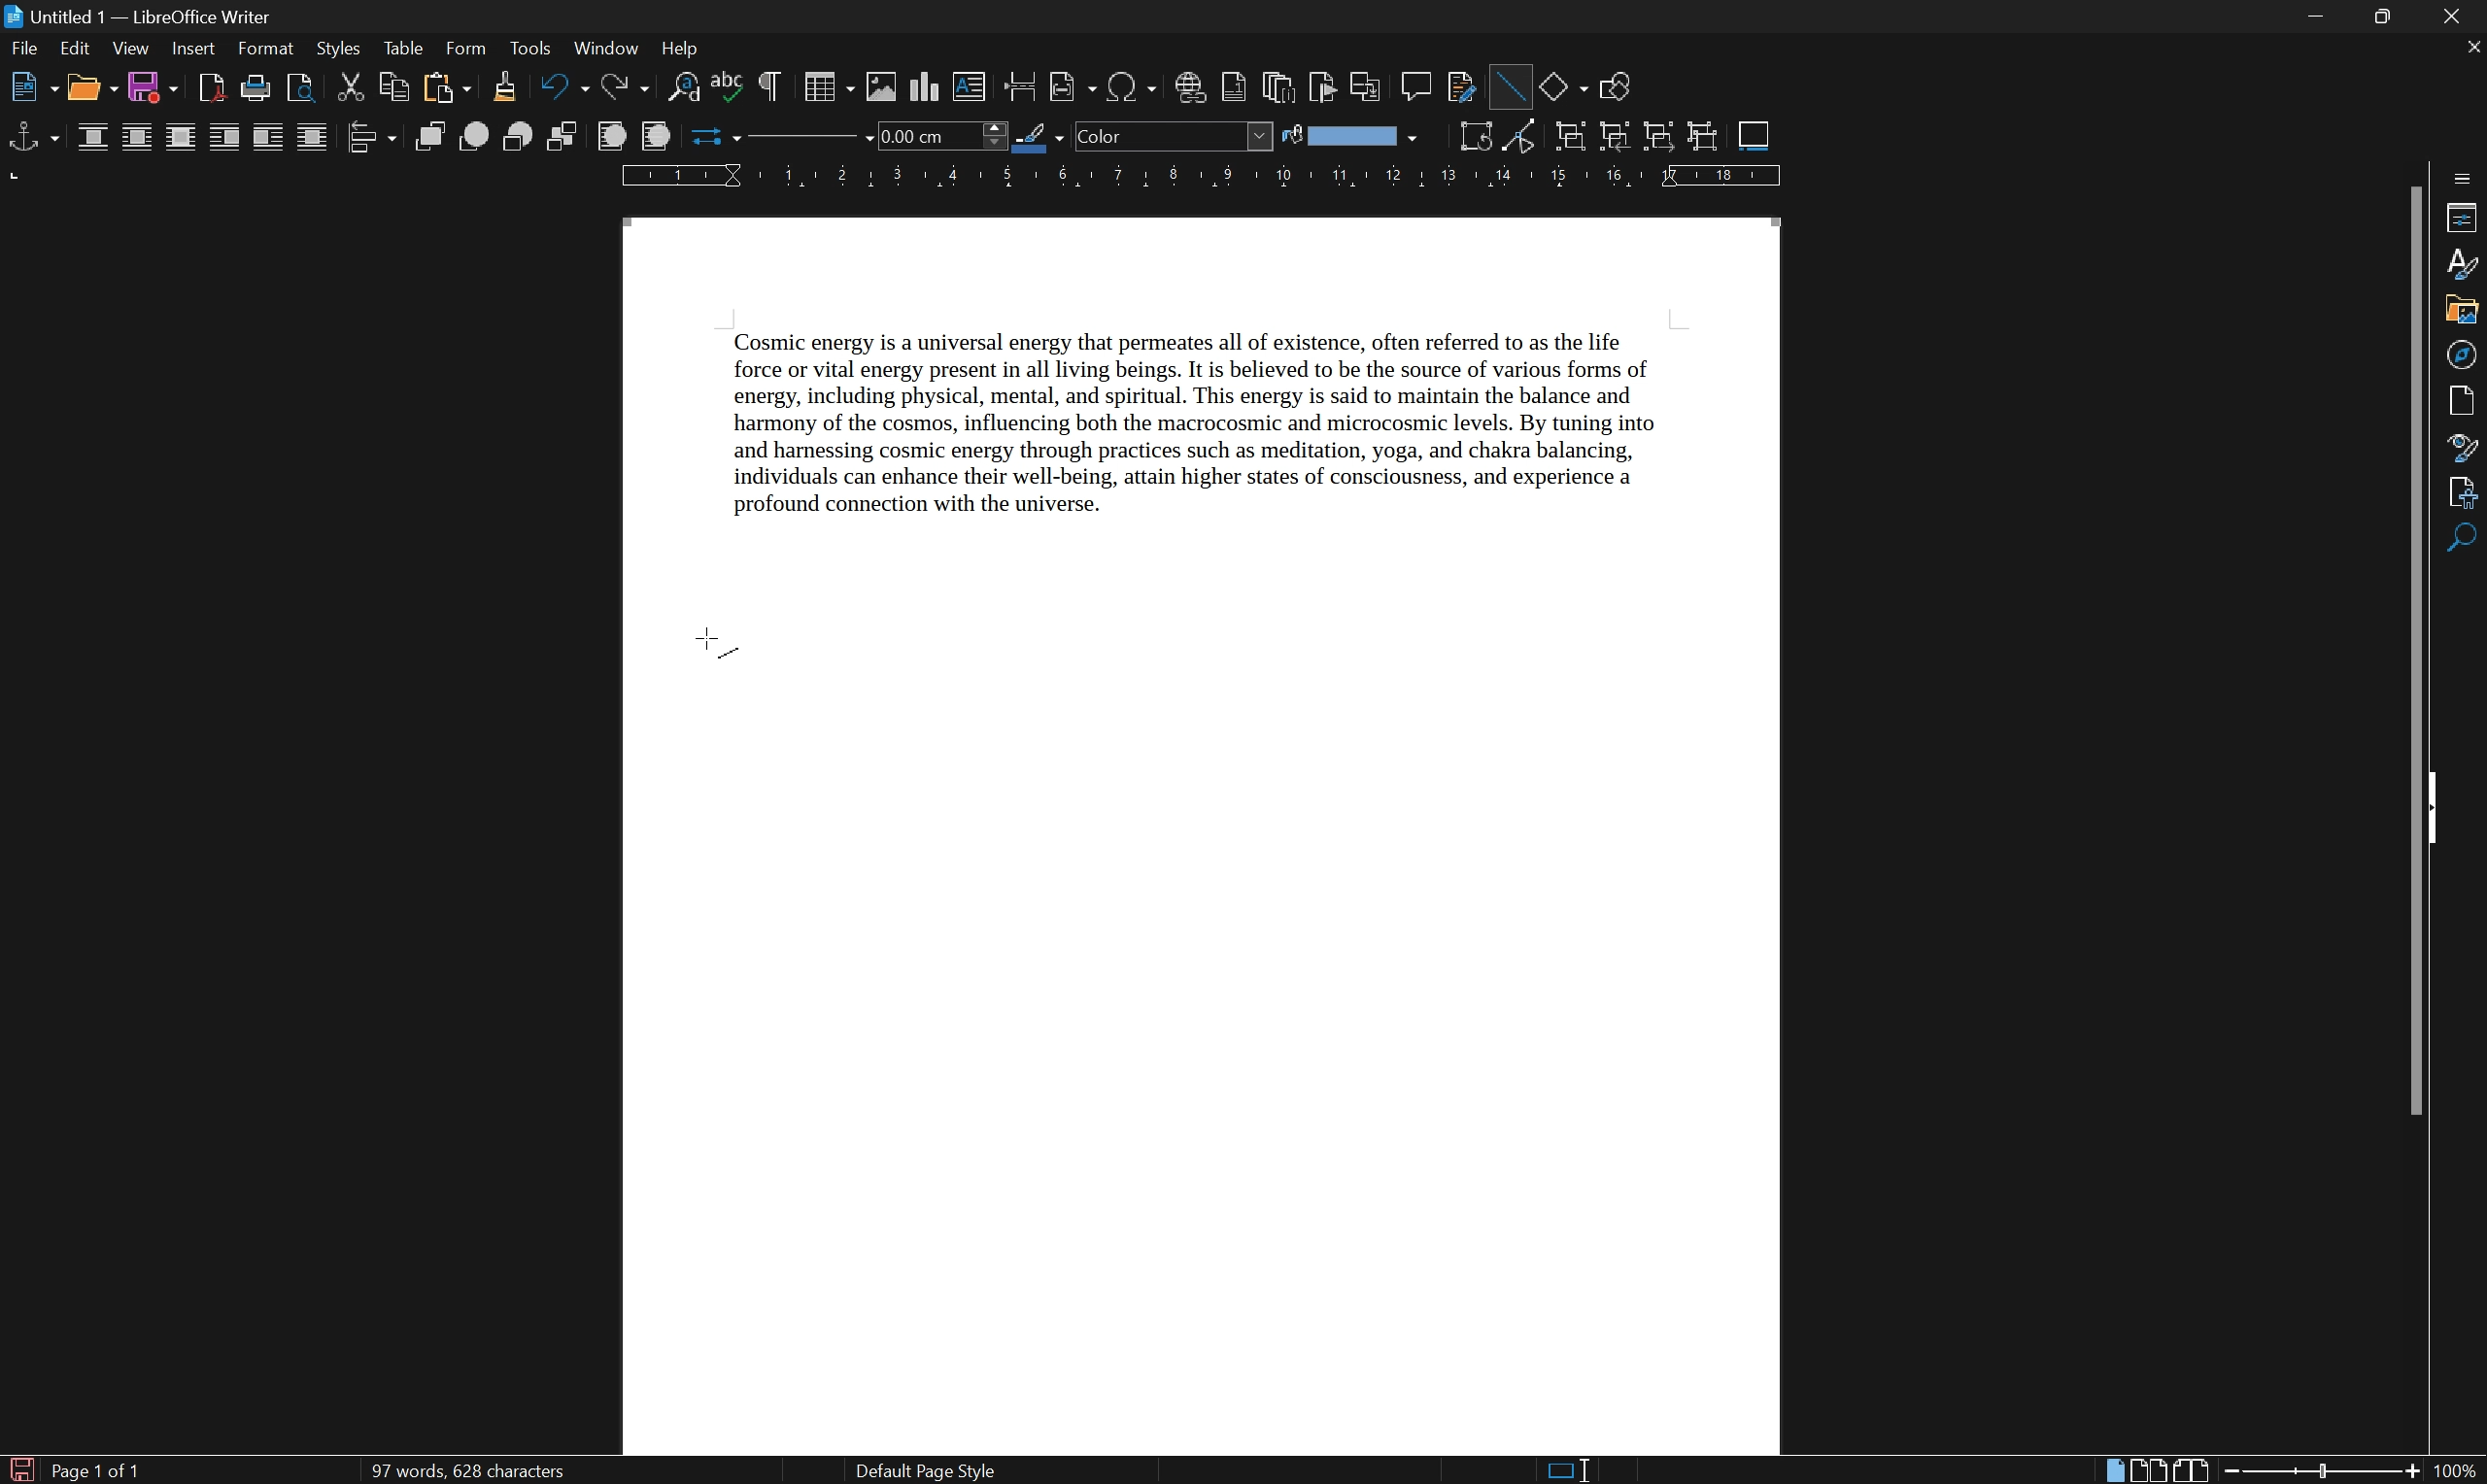  I want to click on manage changes, so click(2467, 493).